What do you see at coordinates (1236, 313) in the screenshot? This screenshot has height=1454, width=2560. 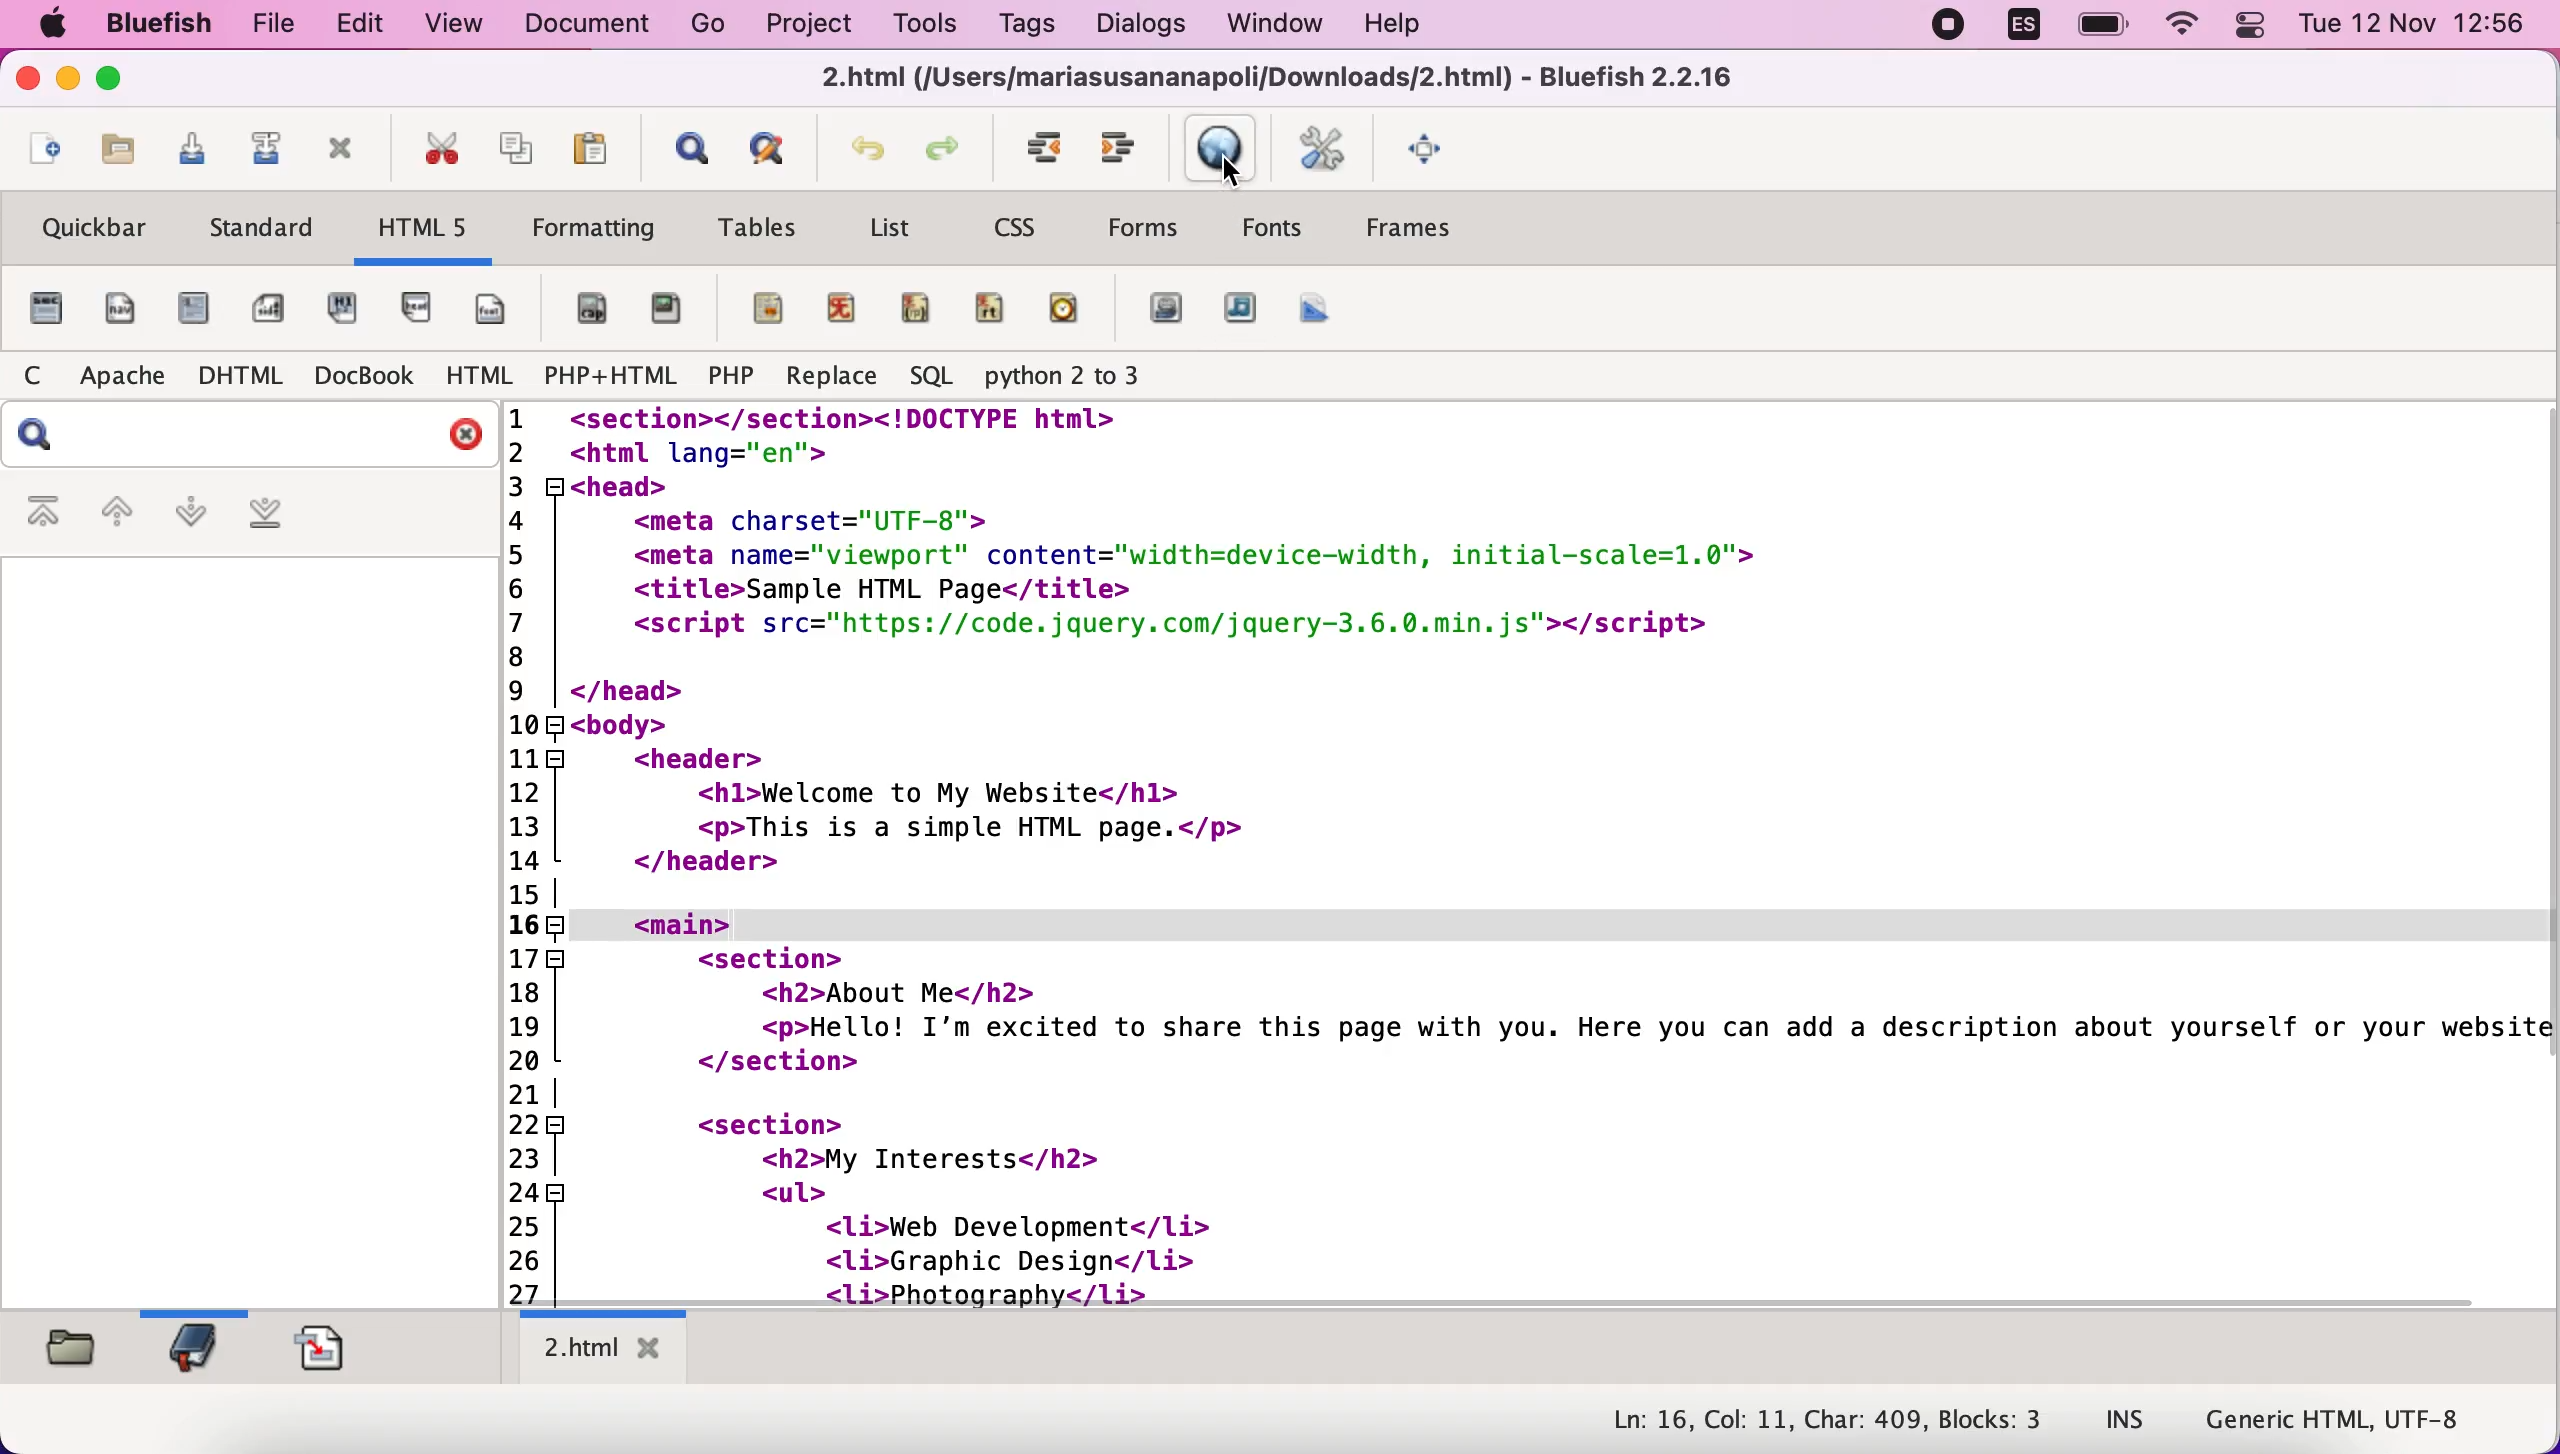 I see `insert thumbnail` at bounding box center [1236, 313].